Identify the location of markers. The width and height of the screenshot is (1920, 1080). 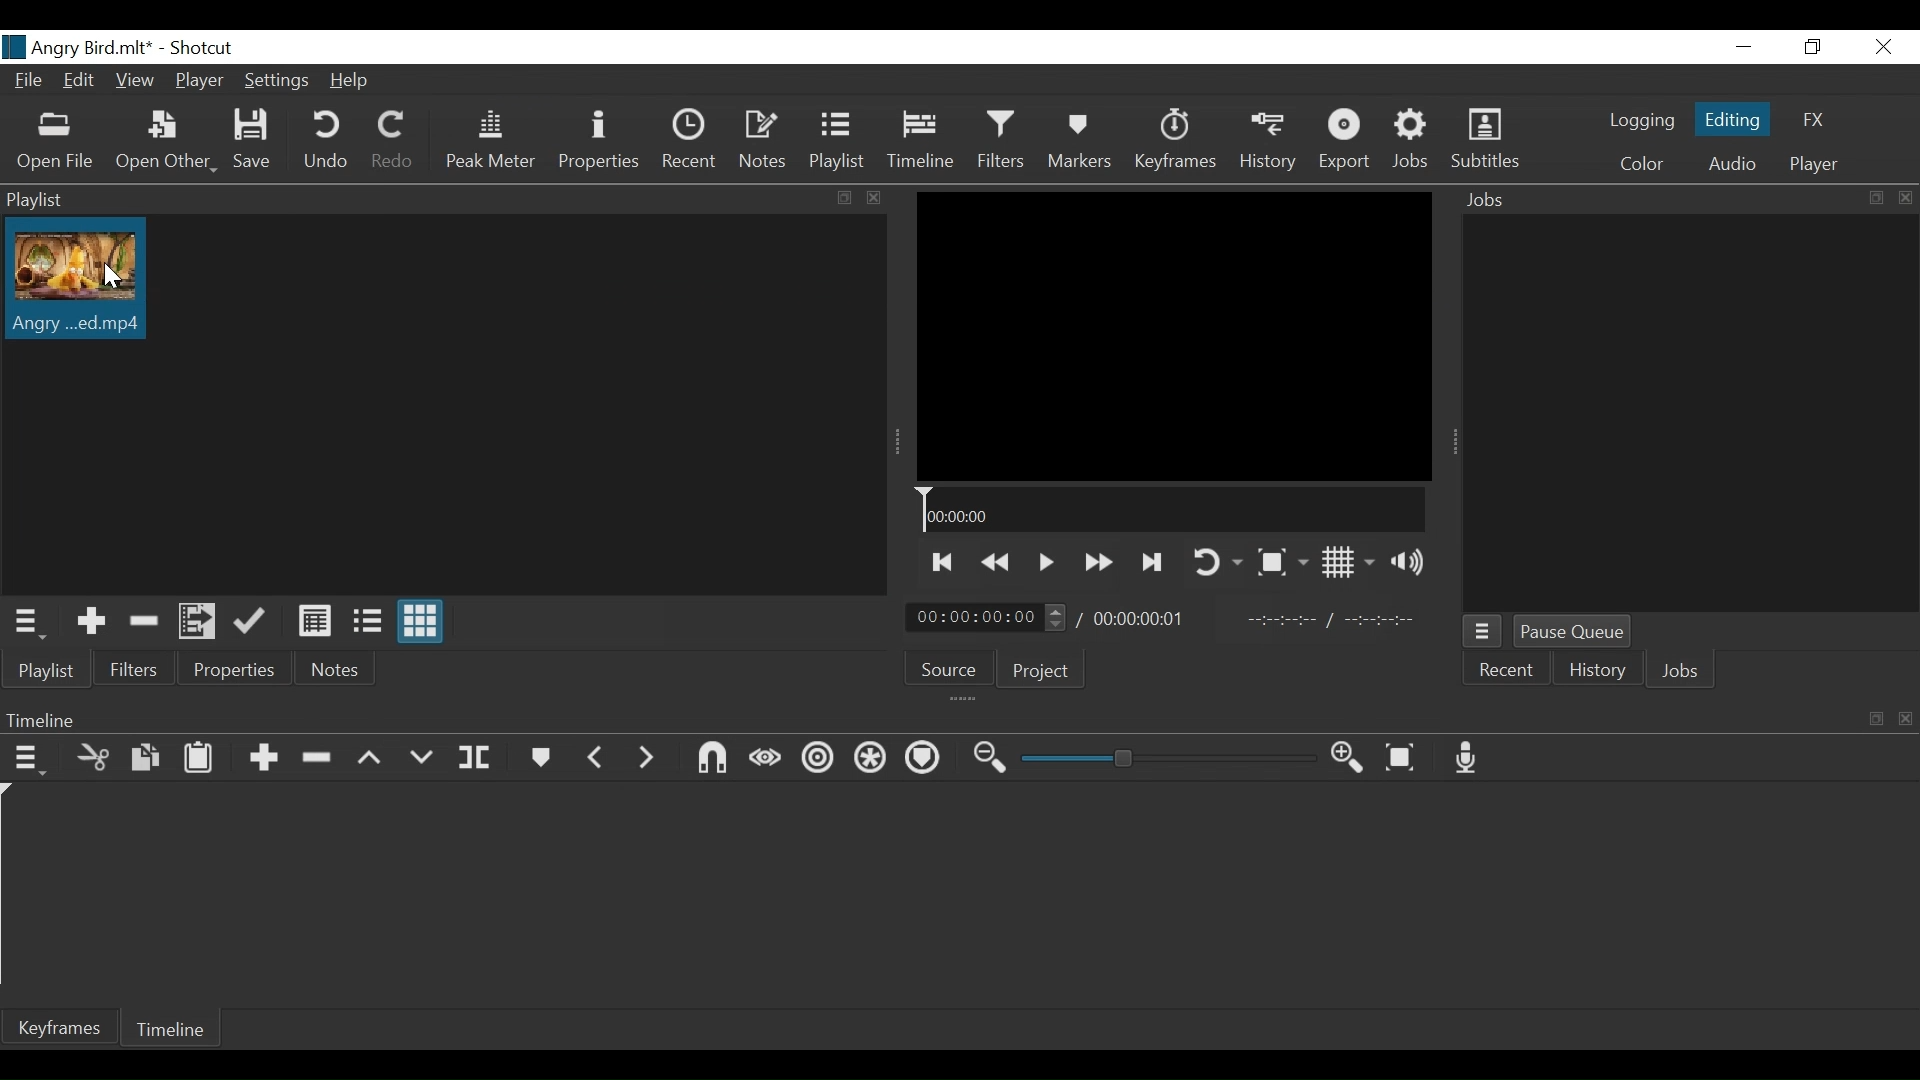
(539, 757).